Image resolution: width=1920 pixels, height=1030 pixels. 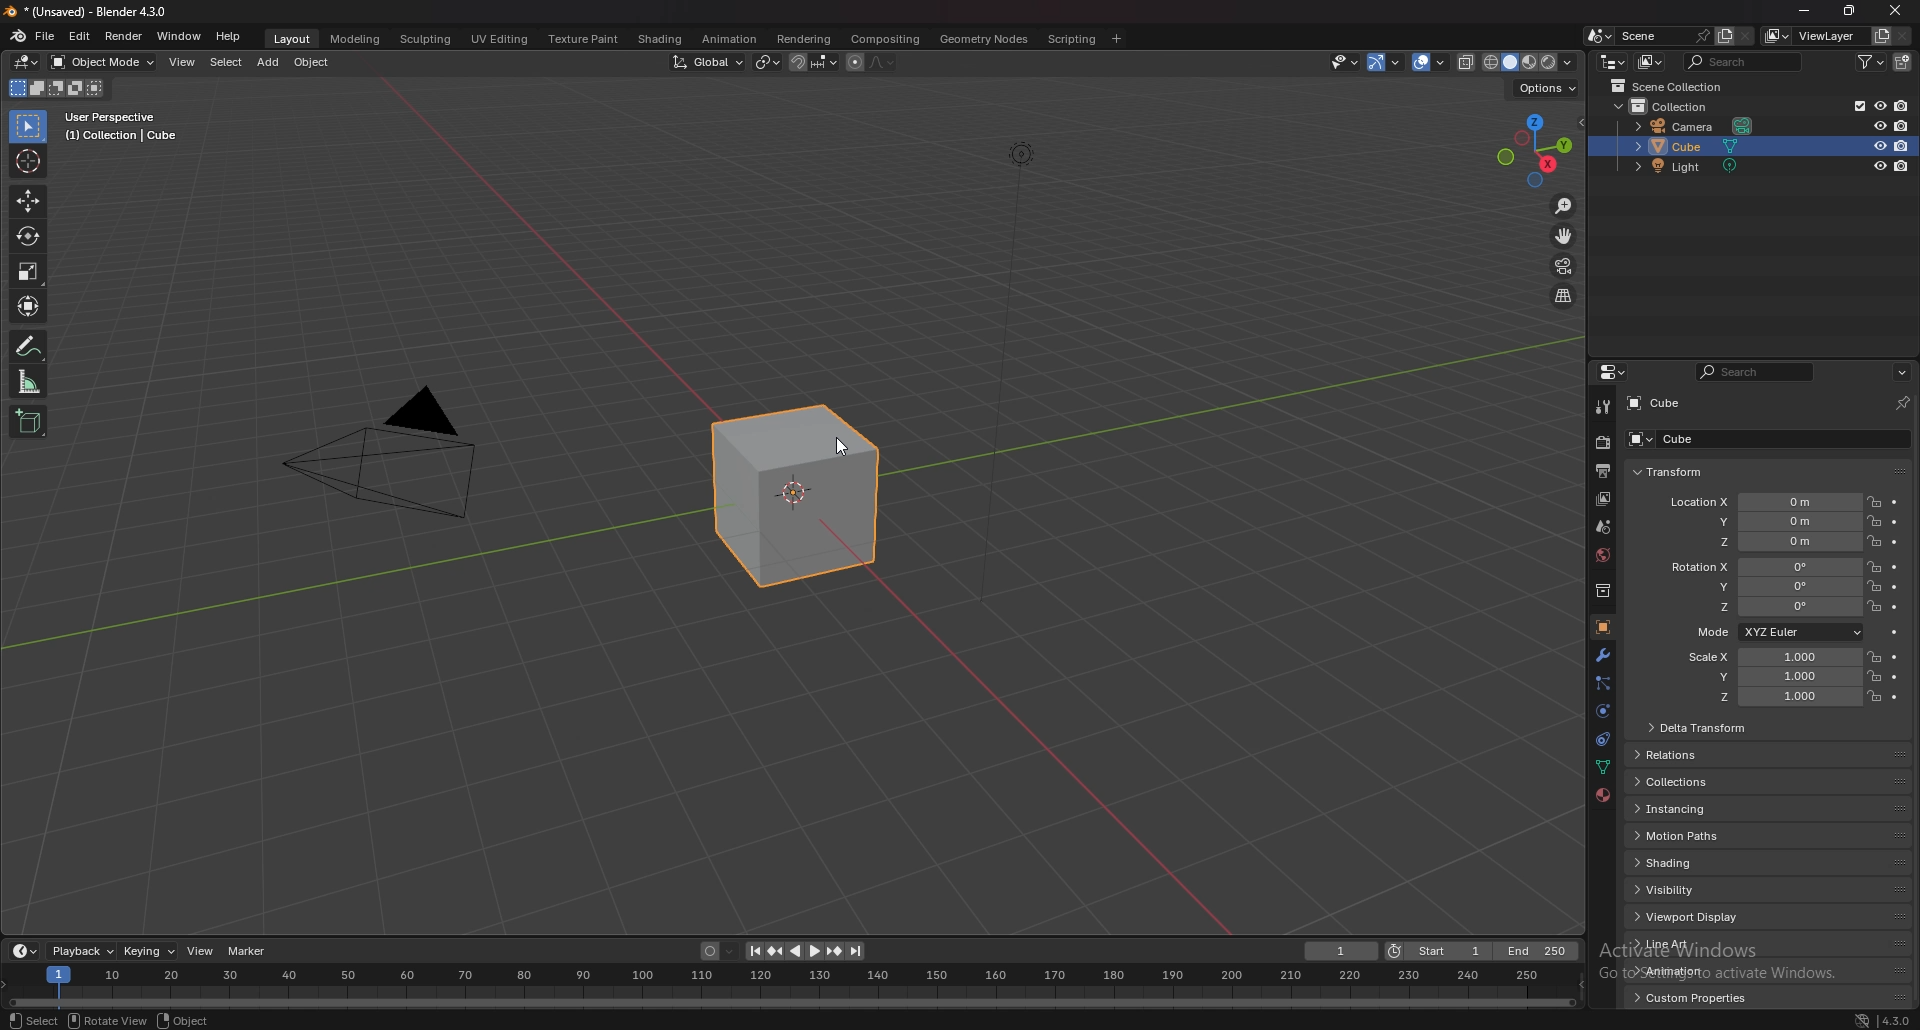 What do you see at coordinates (1665, 34) in the screenshot?
I see `scene` at bounding box center [1665, 34].